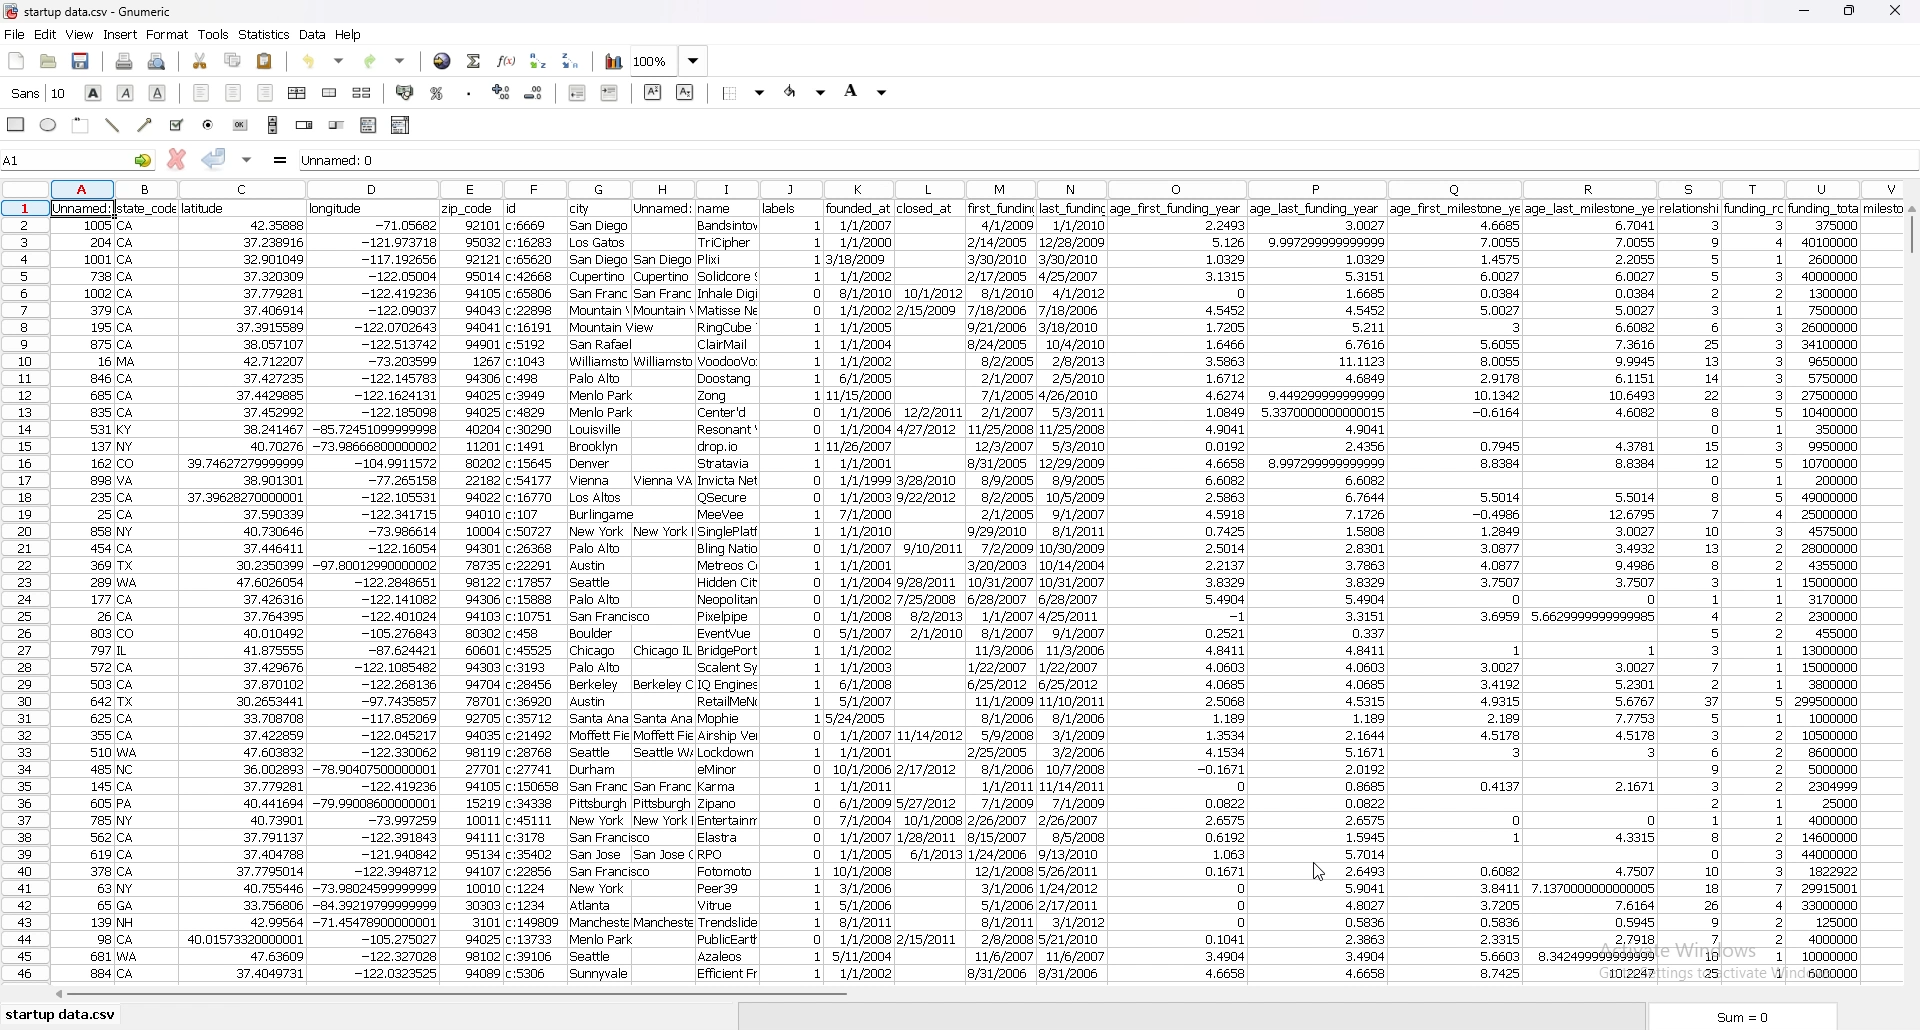  What do you see at coordinates (506, 61) in the screenshot?
I see `function` at bounding box center [506, 61].